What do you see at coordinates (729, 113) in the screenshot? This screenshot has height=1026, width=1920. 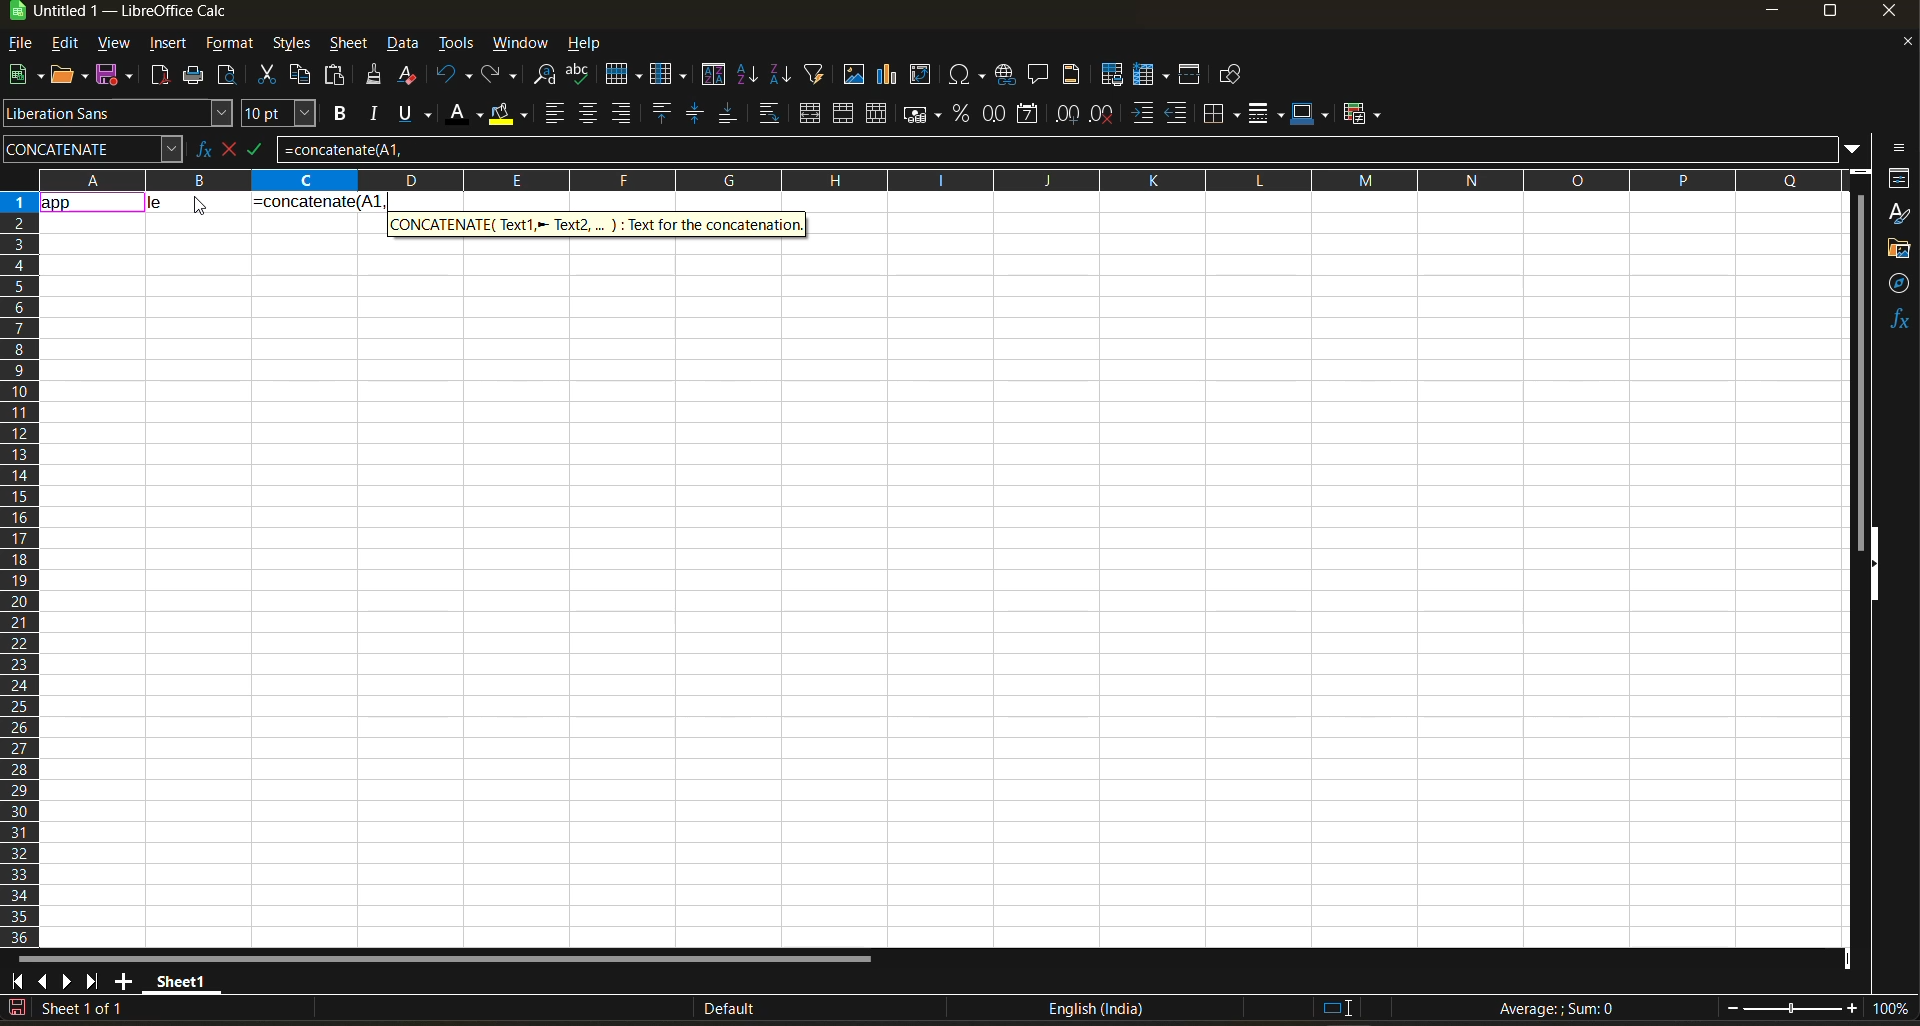 I see `align bottom` at bounding box center [729, 113].